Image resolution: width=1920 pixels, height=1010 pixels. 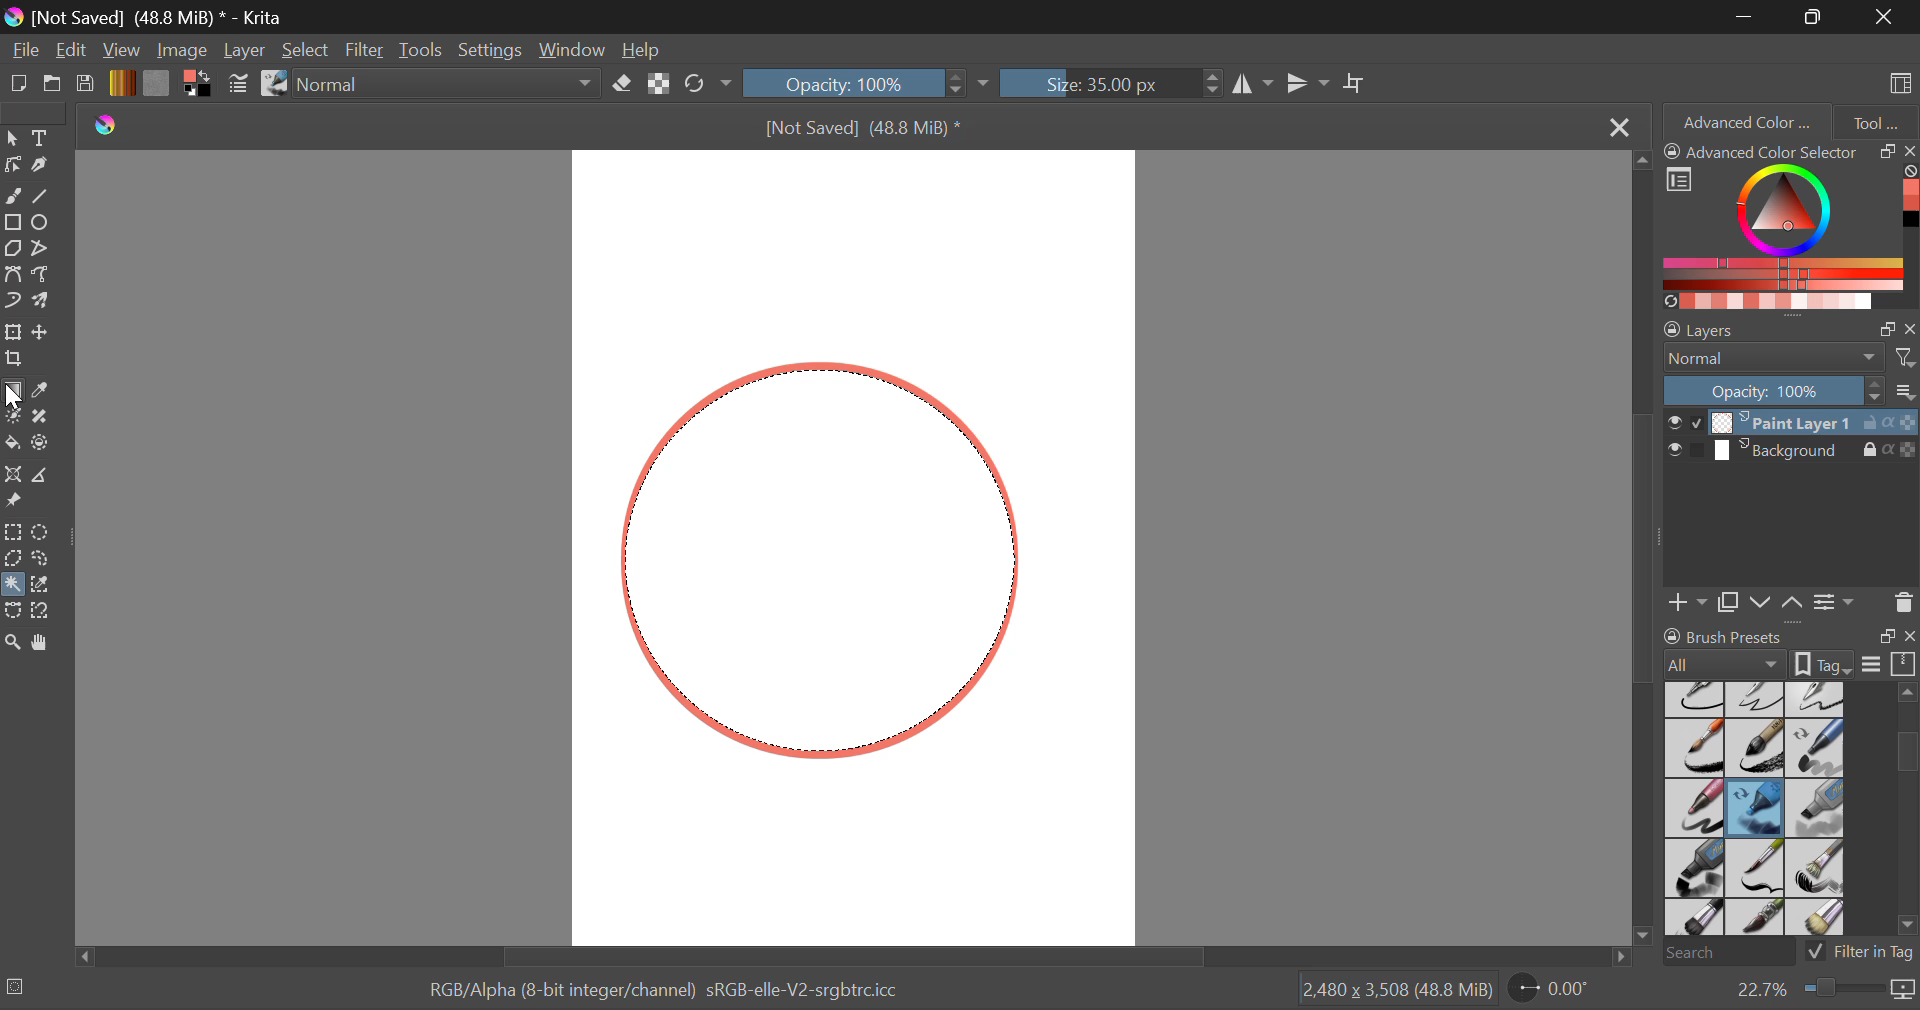 I want to click on Gradient, so click(x=121, y=83).